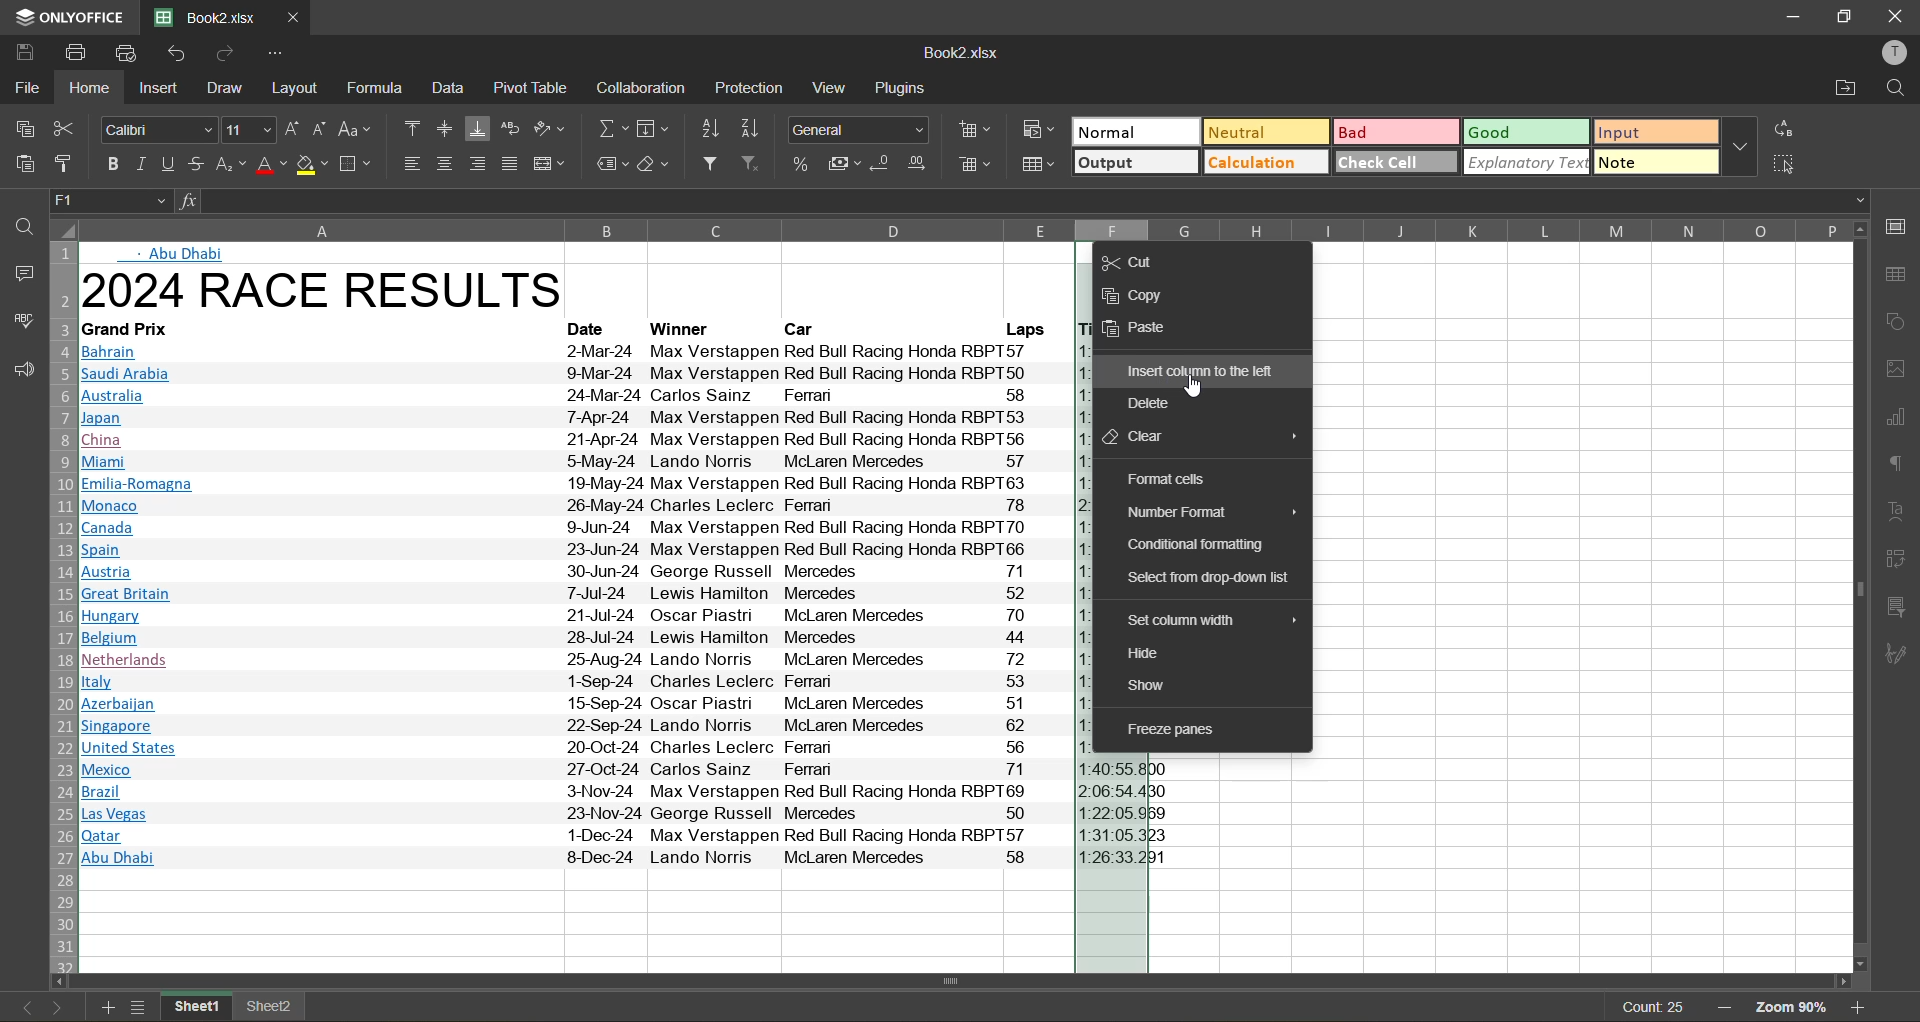 The image size is (1920, 1022). Describe the element at coordinates (965, 55) in the screenshot. I see `filename` at that location.